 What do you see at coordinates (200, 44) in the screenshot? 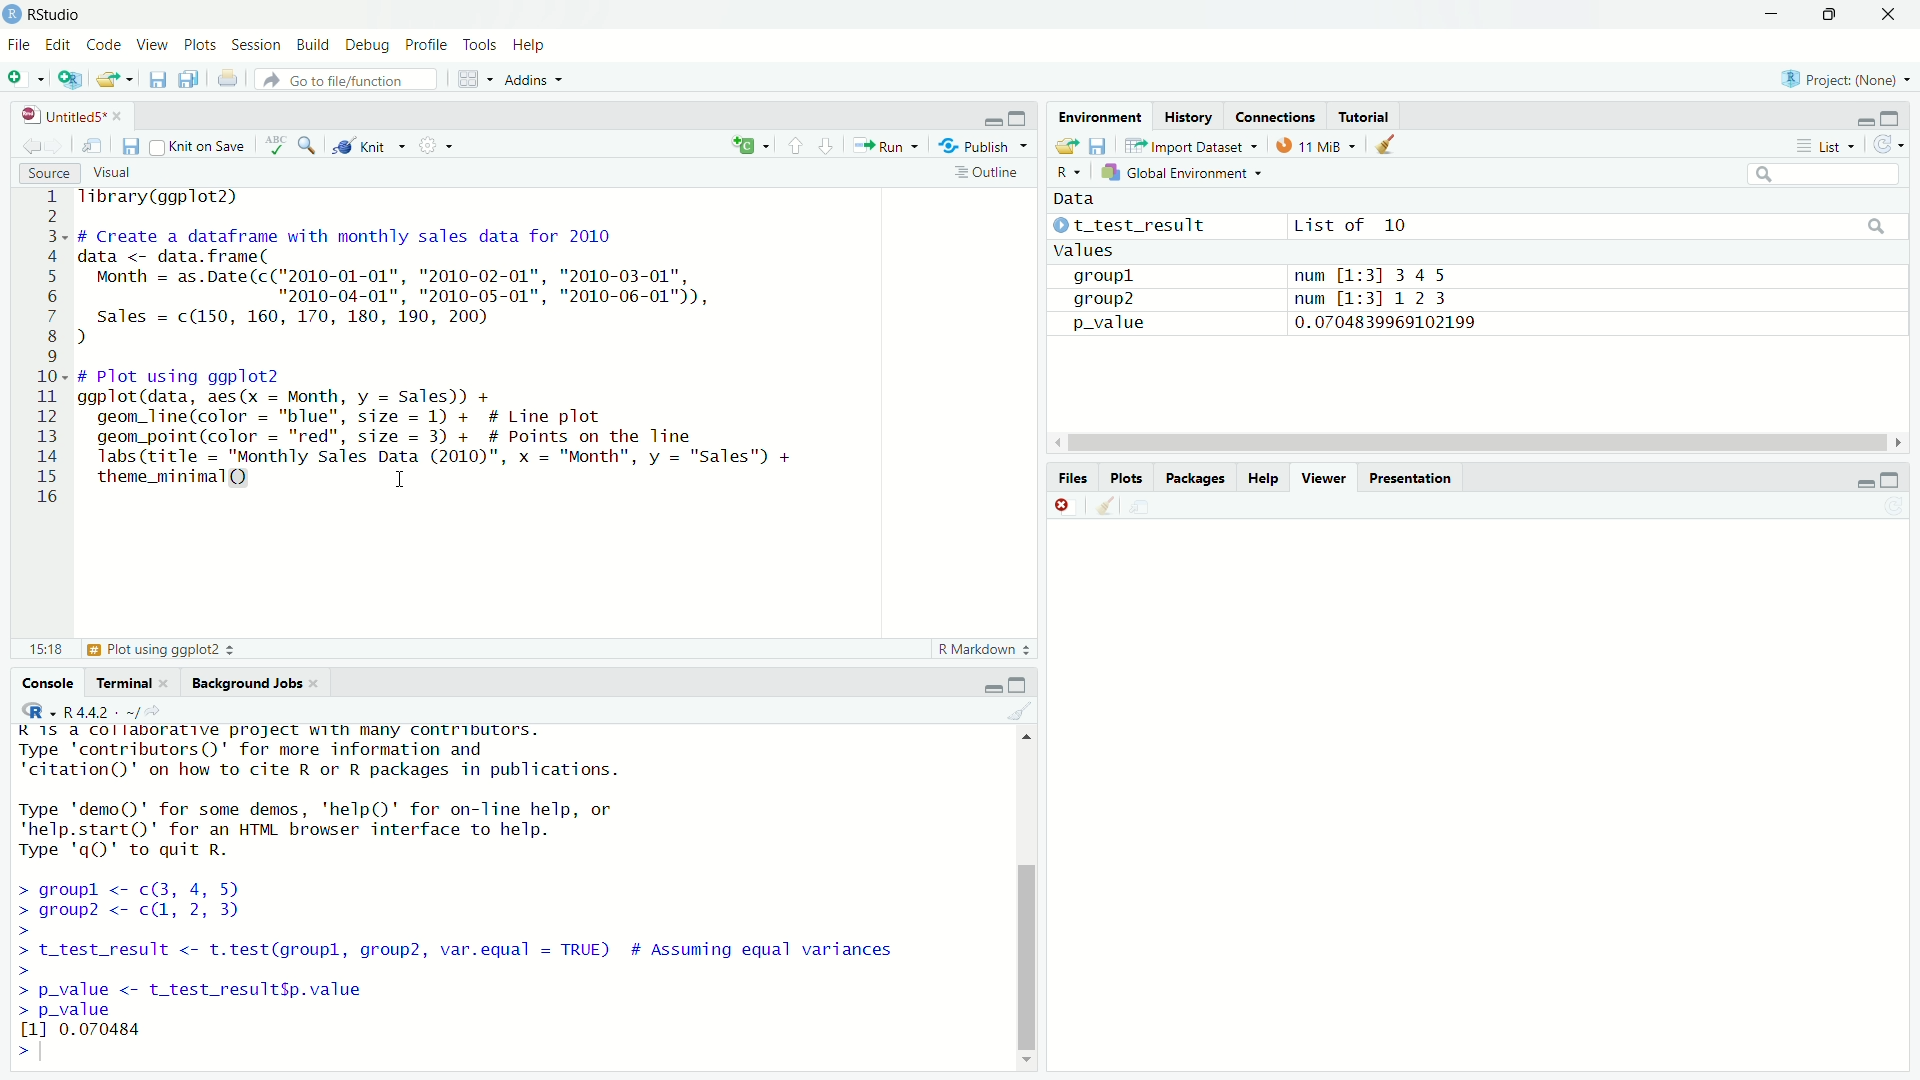
I see `Plots` at bounding box center [200, 44].